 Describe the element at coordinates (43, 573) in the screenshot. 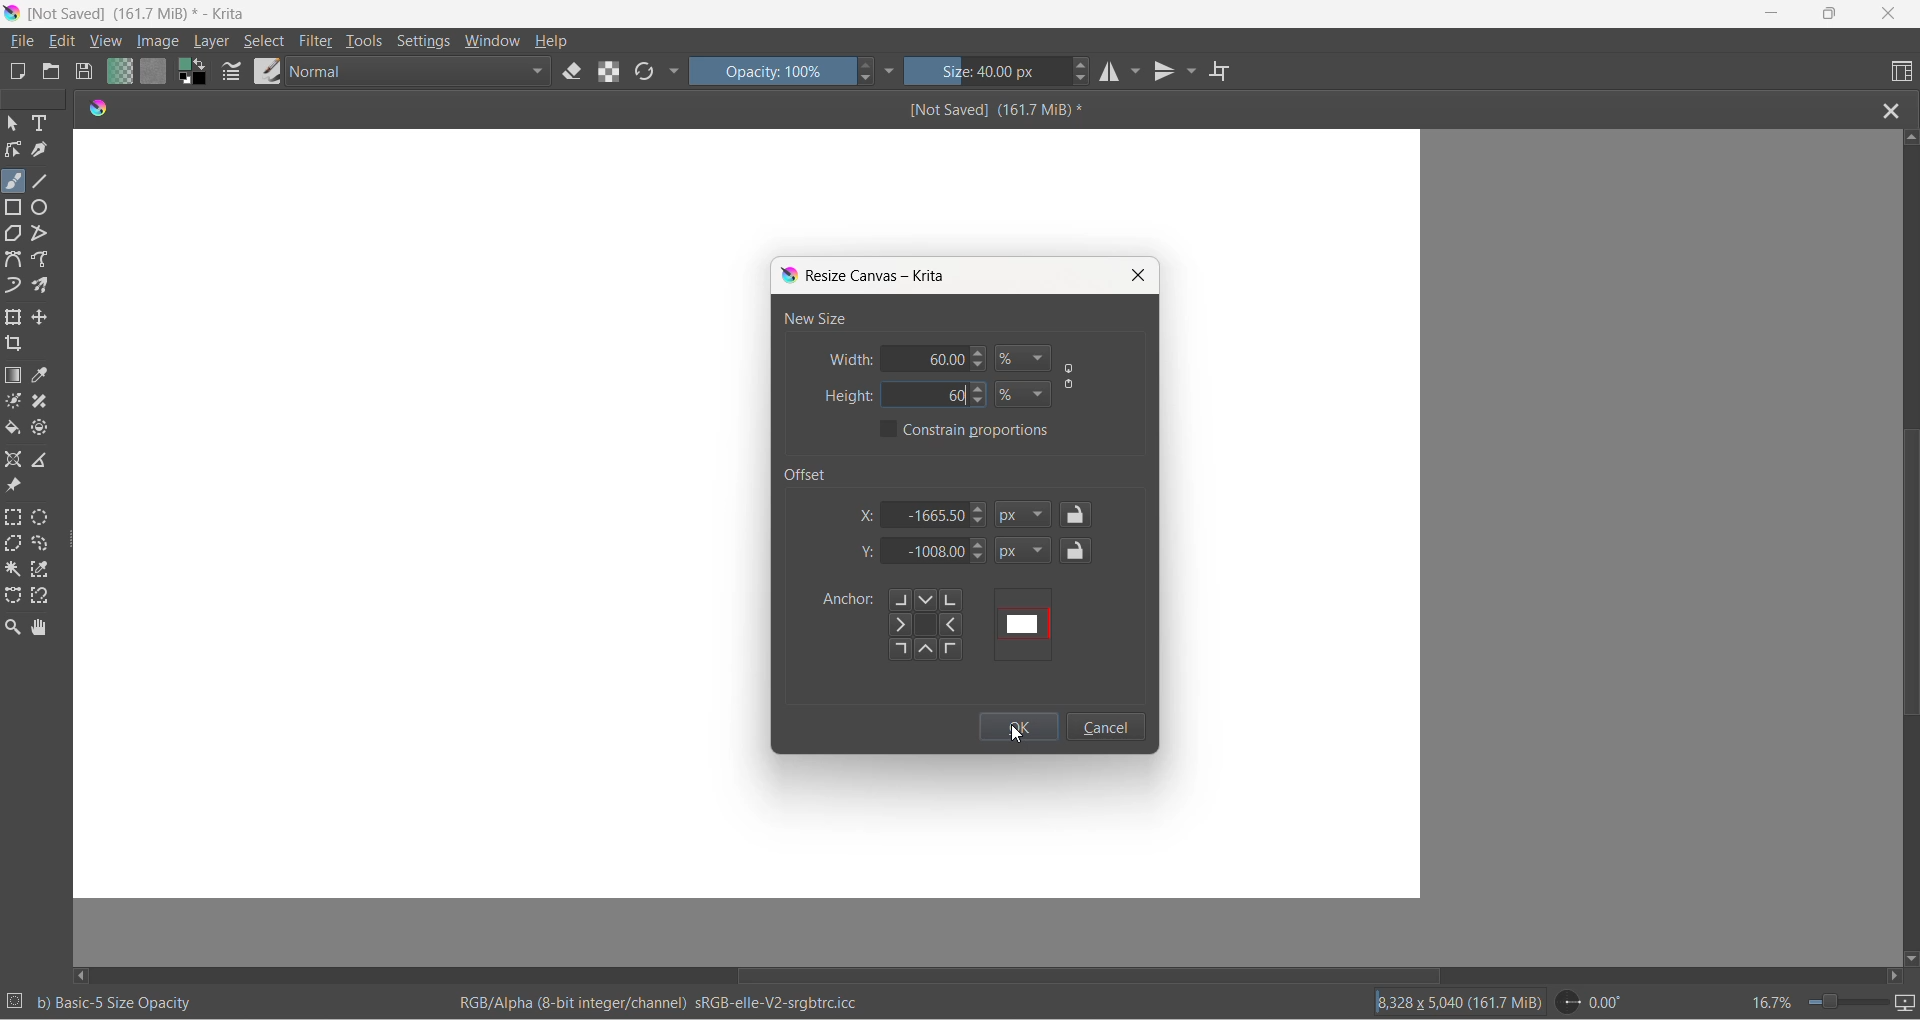

I see `similar color selection tool` at that location.